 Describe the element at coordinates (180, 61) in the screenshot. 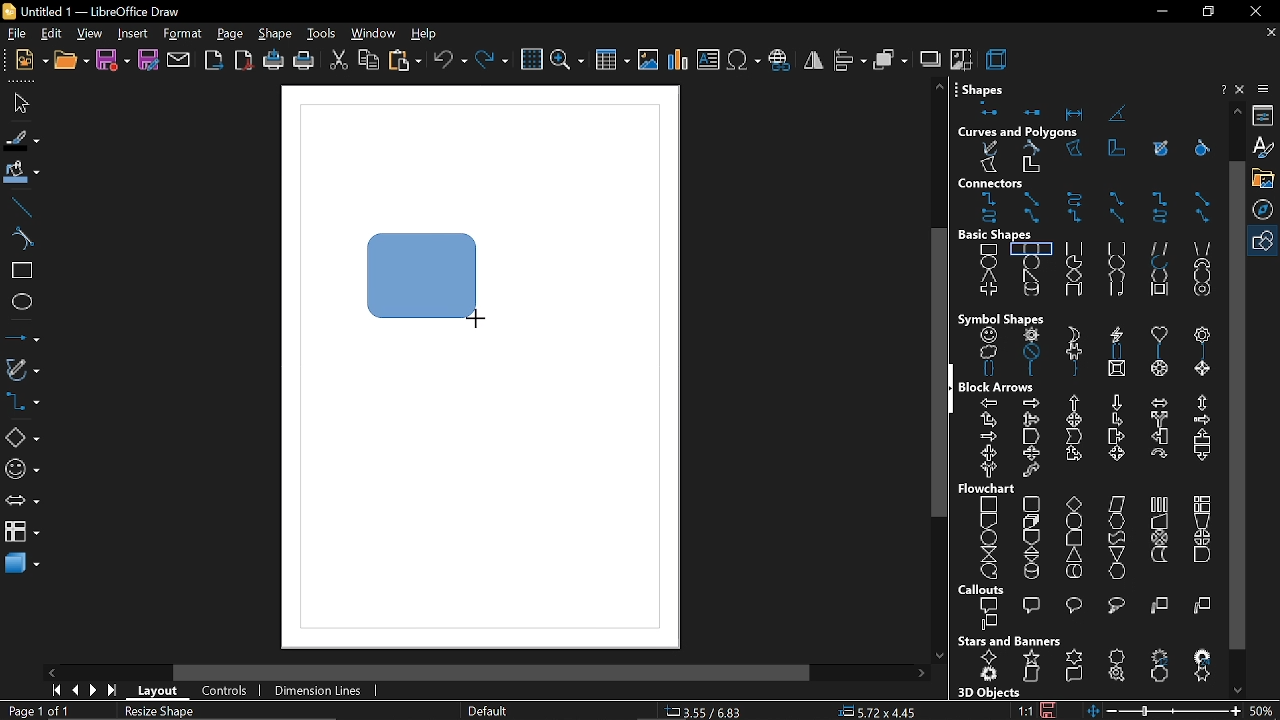

I see `attach` at that location.